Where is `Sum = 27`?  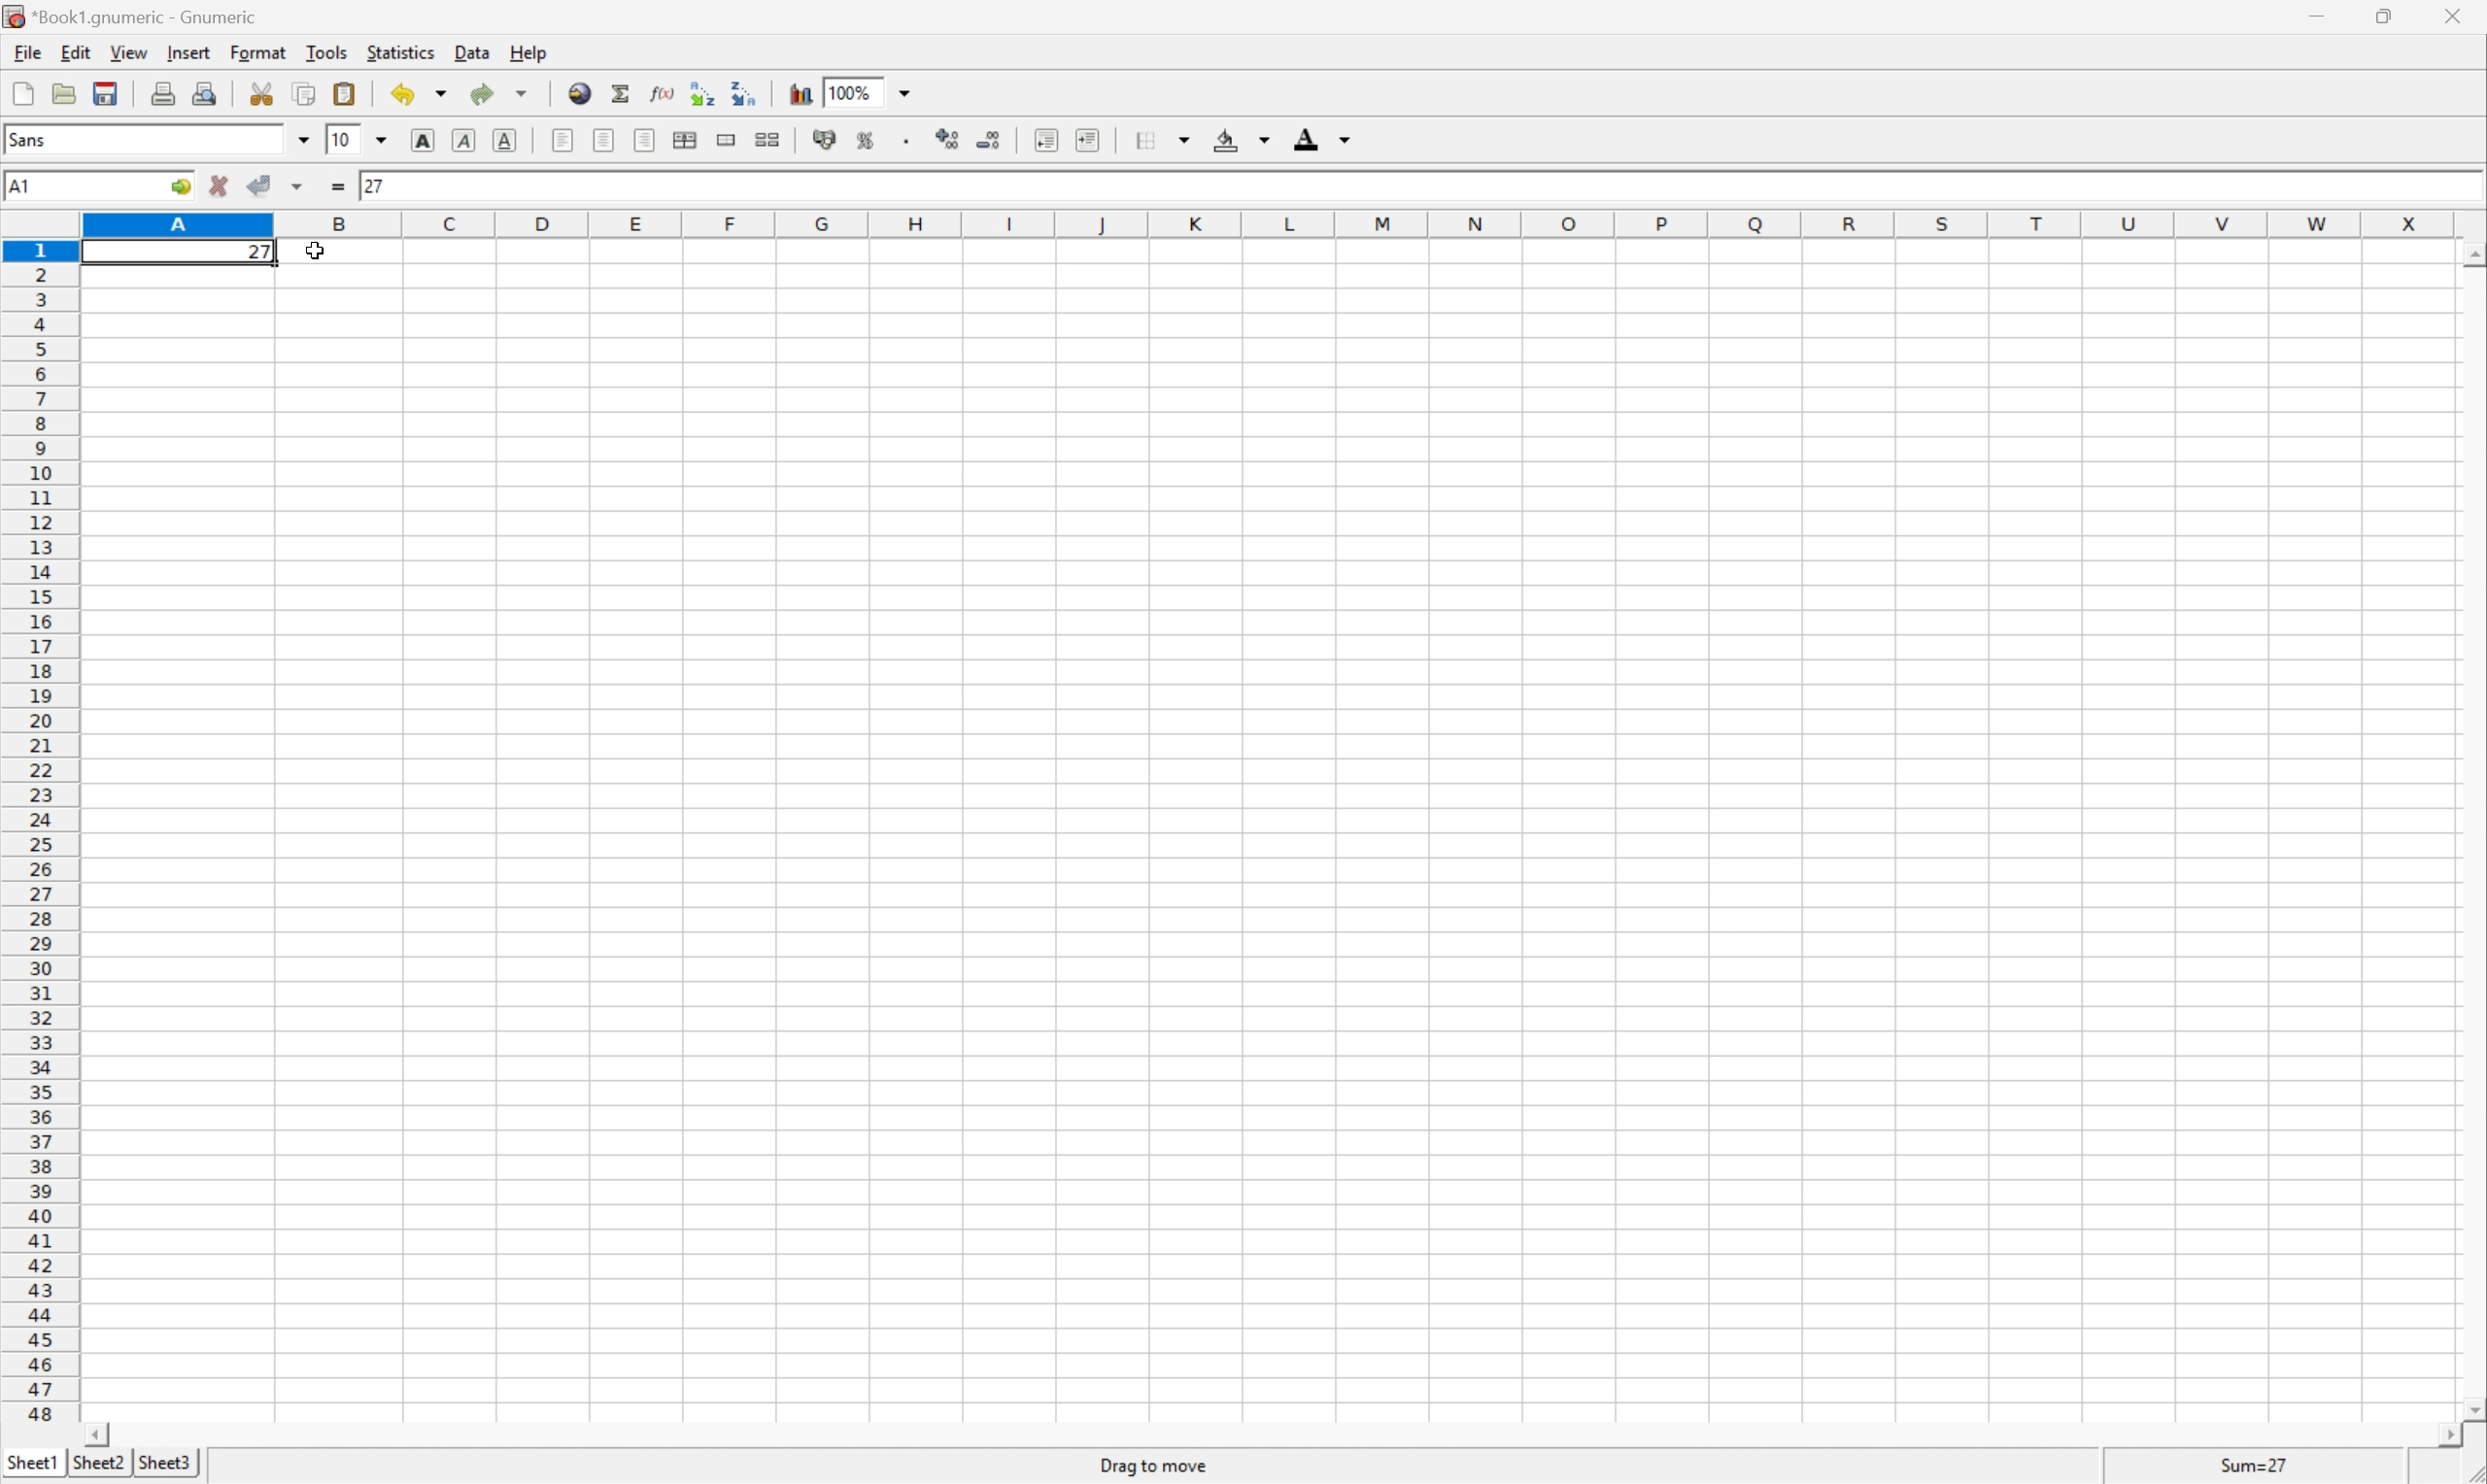 Sum = 27 is located at coordinates (2256, 1465).